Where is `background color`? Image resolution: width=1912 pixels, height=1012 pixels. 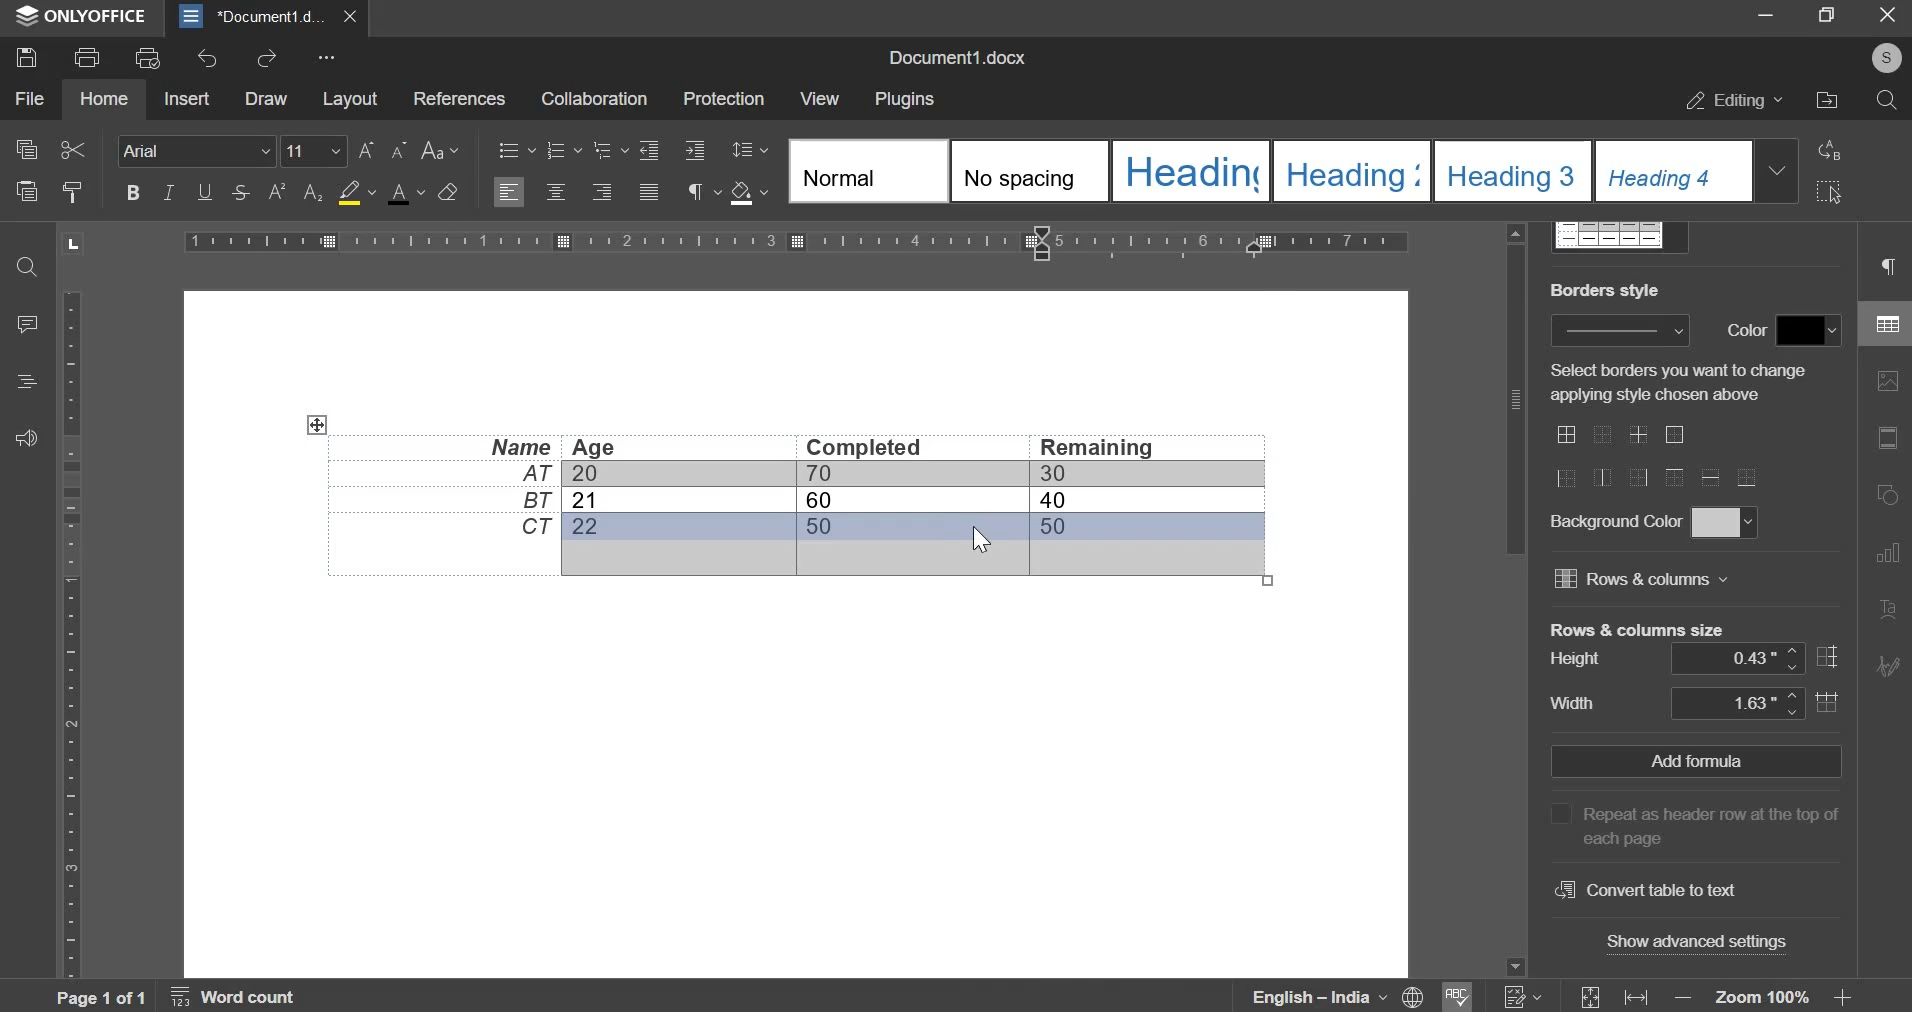
background color is located at coordinates (1722, 522).